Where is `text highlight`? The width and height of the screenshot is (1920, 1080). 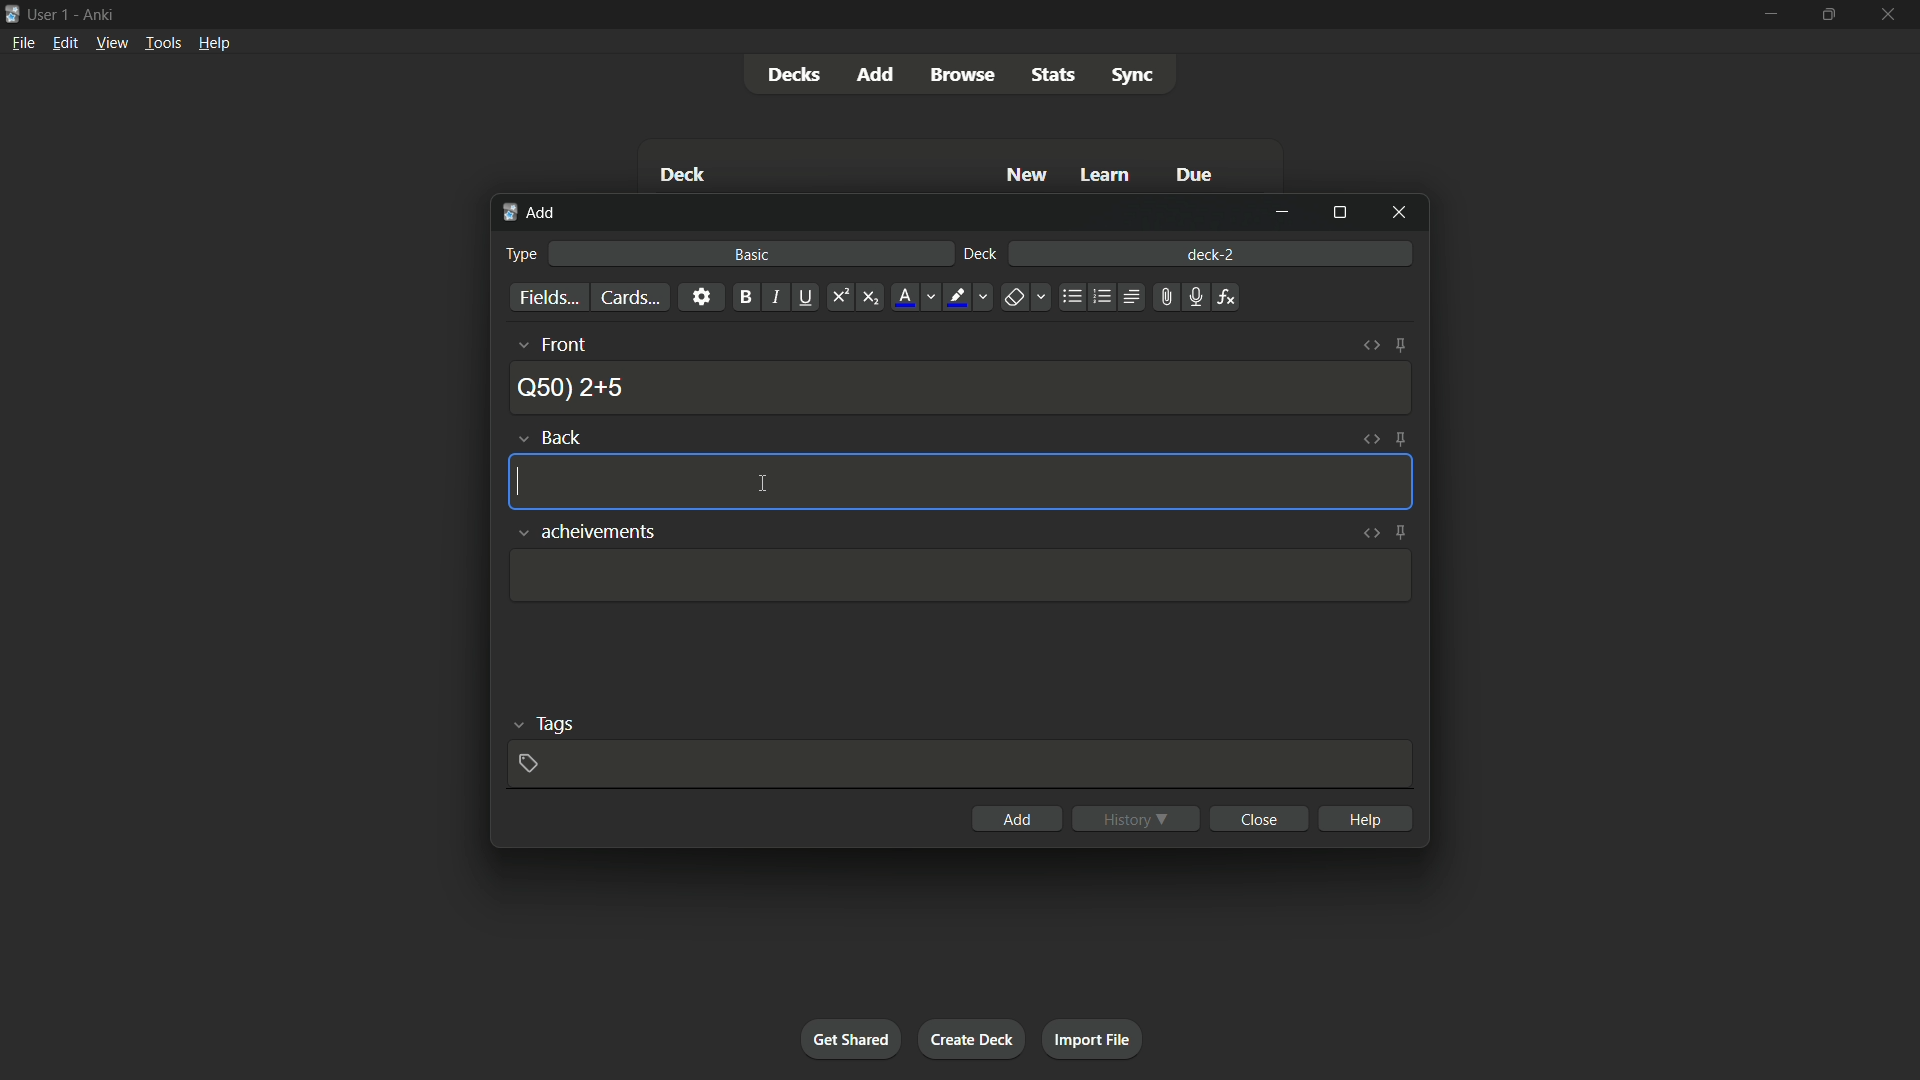
text highlight is located at coordinates (971, 299).